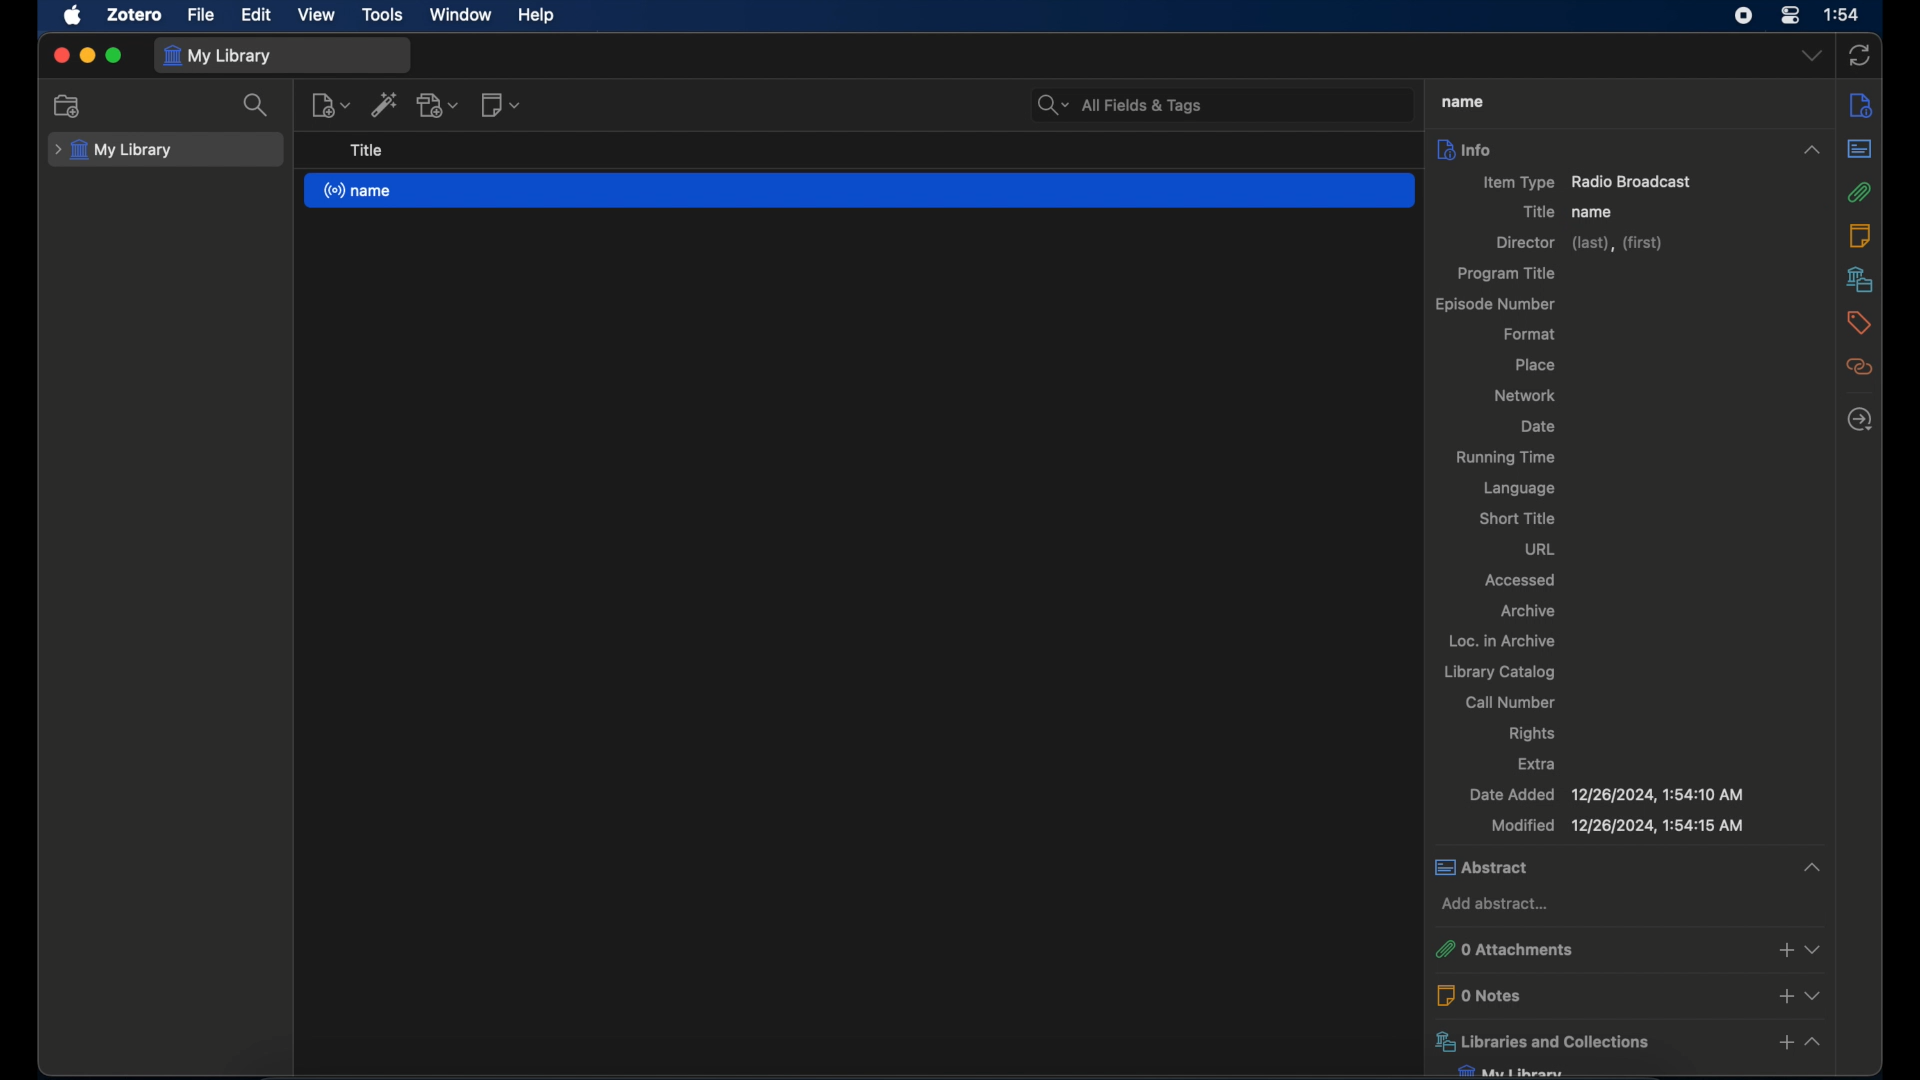  I want to click on modified 12/26/2024, 1:54:10 AM, so click(1620, 827).